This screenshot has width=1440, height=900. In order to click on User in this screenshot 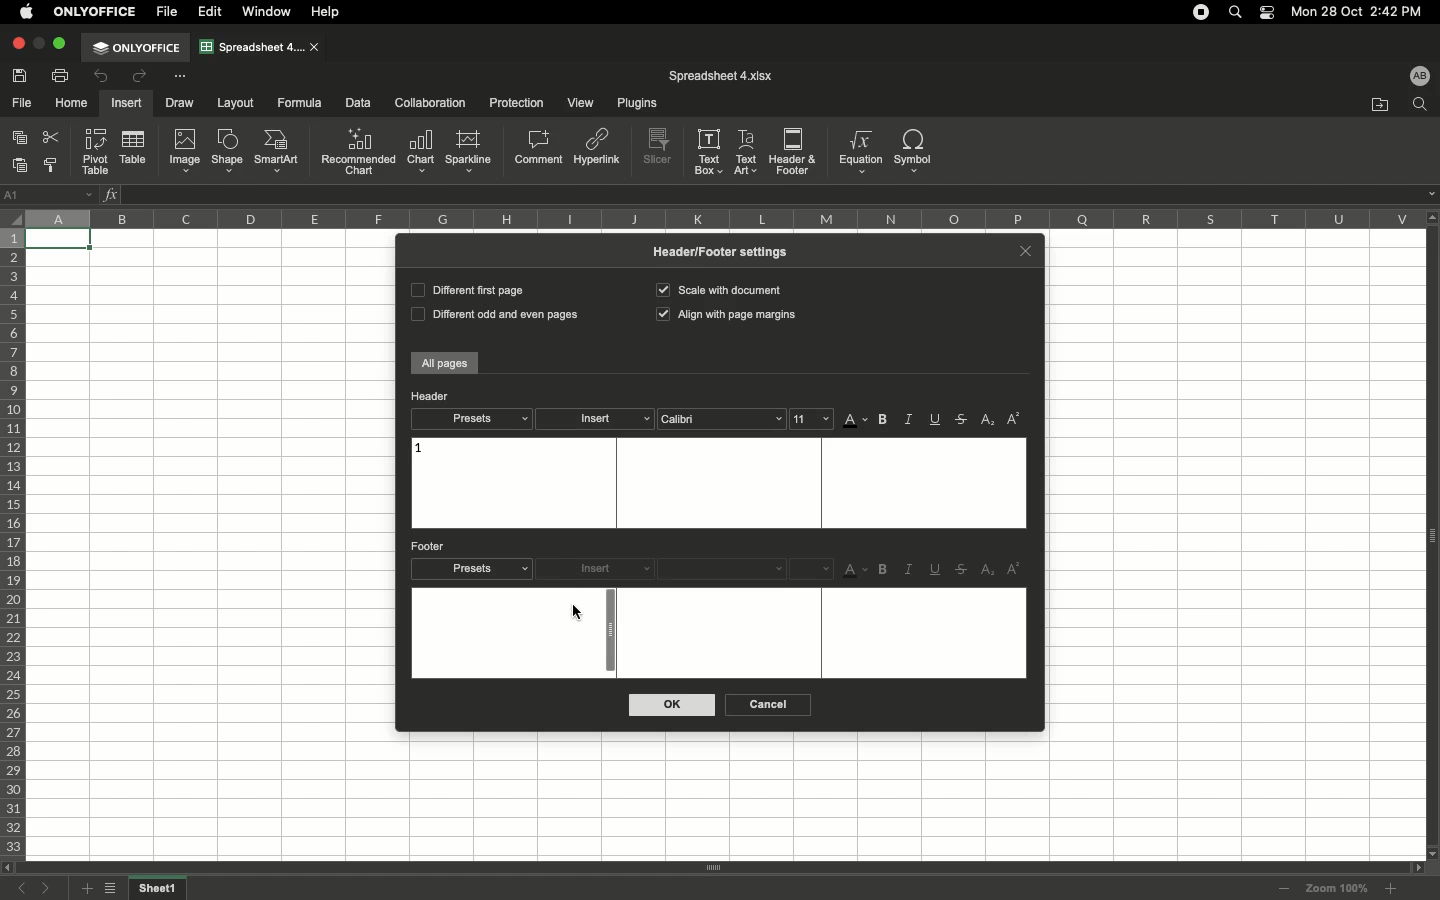, I will do `click(1419, 75)`.